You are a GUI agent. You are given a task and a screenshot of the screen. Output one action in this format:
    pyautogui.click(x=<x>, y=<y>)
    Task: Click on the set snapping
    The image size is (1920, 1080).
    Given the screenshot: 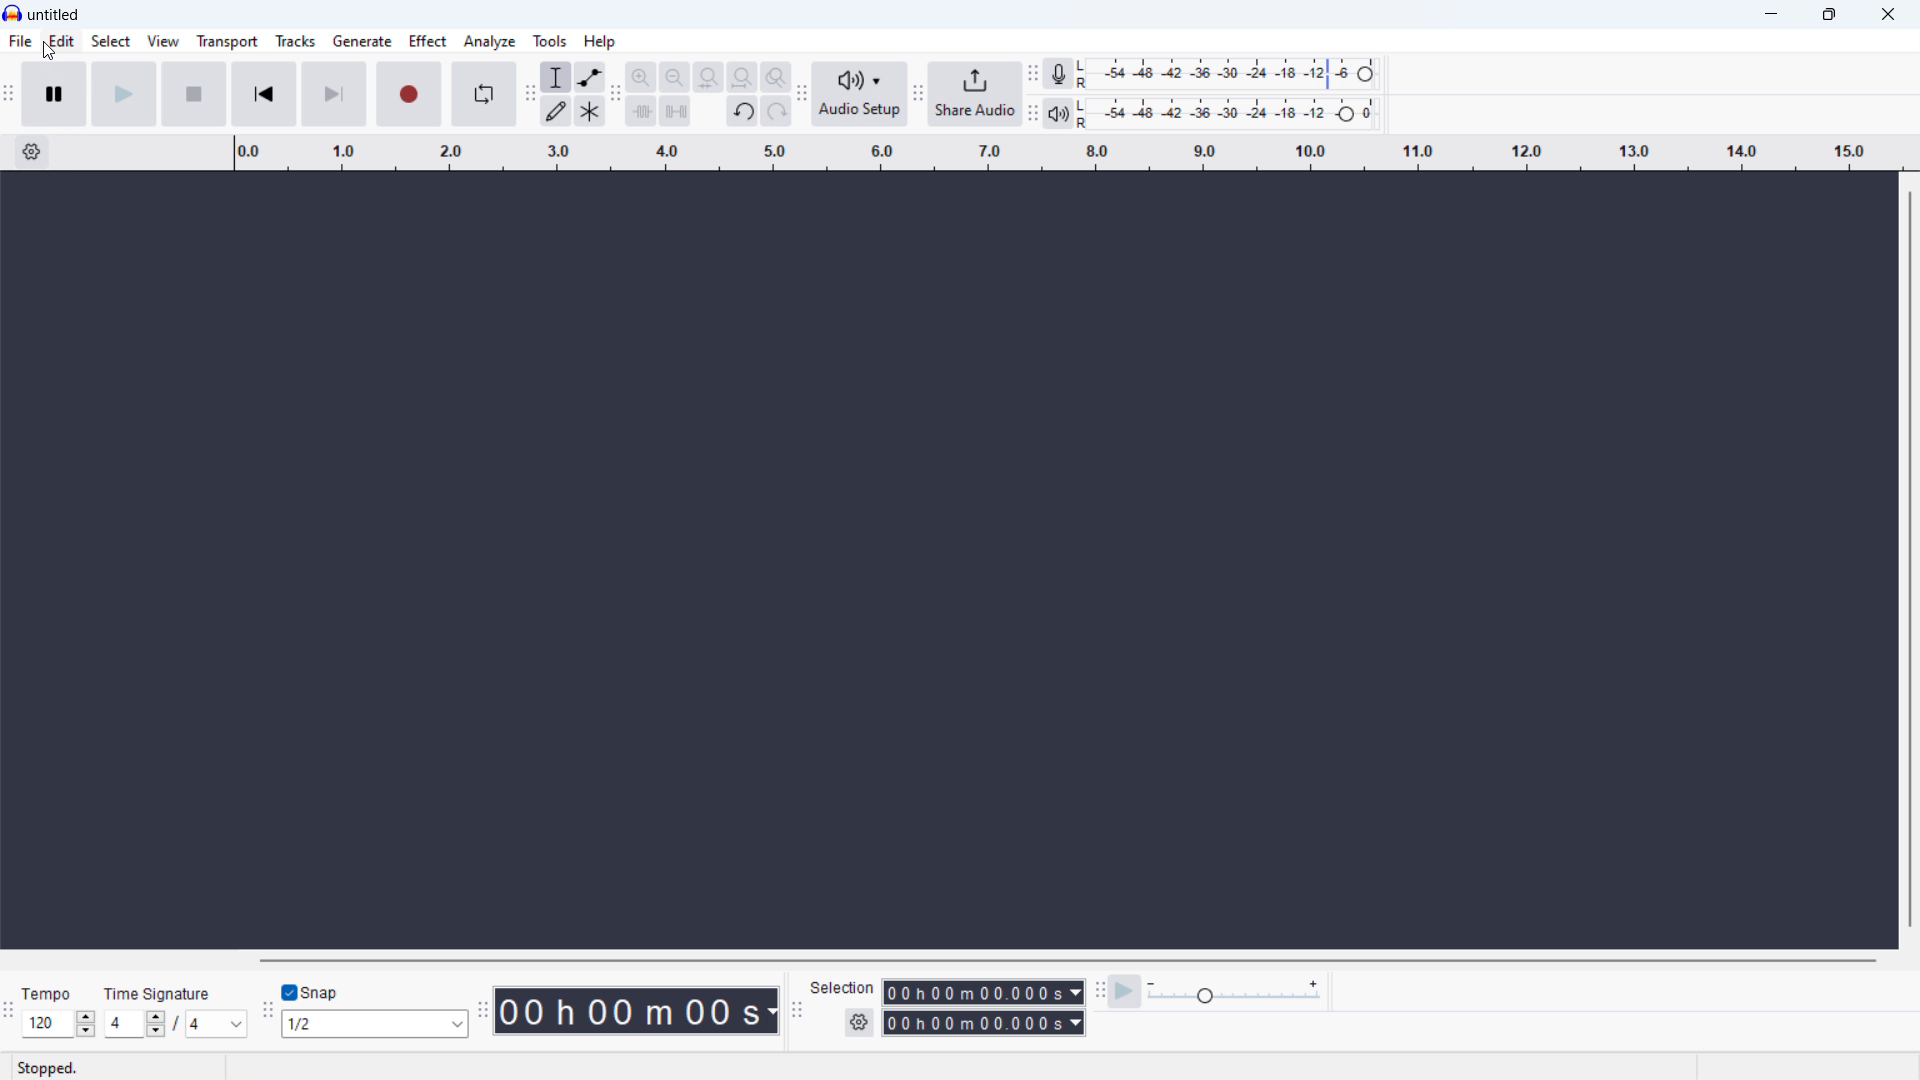 What is the action you would take?
    pyautogui.click(x=374, y=1023)
    